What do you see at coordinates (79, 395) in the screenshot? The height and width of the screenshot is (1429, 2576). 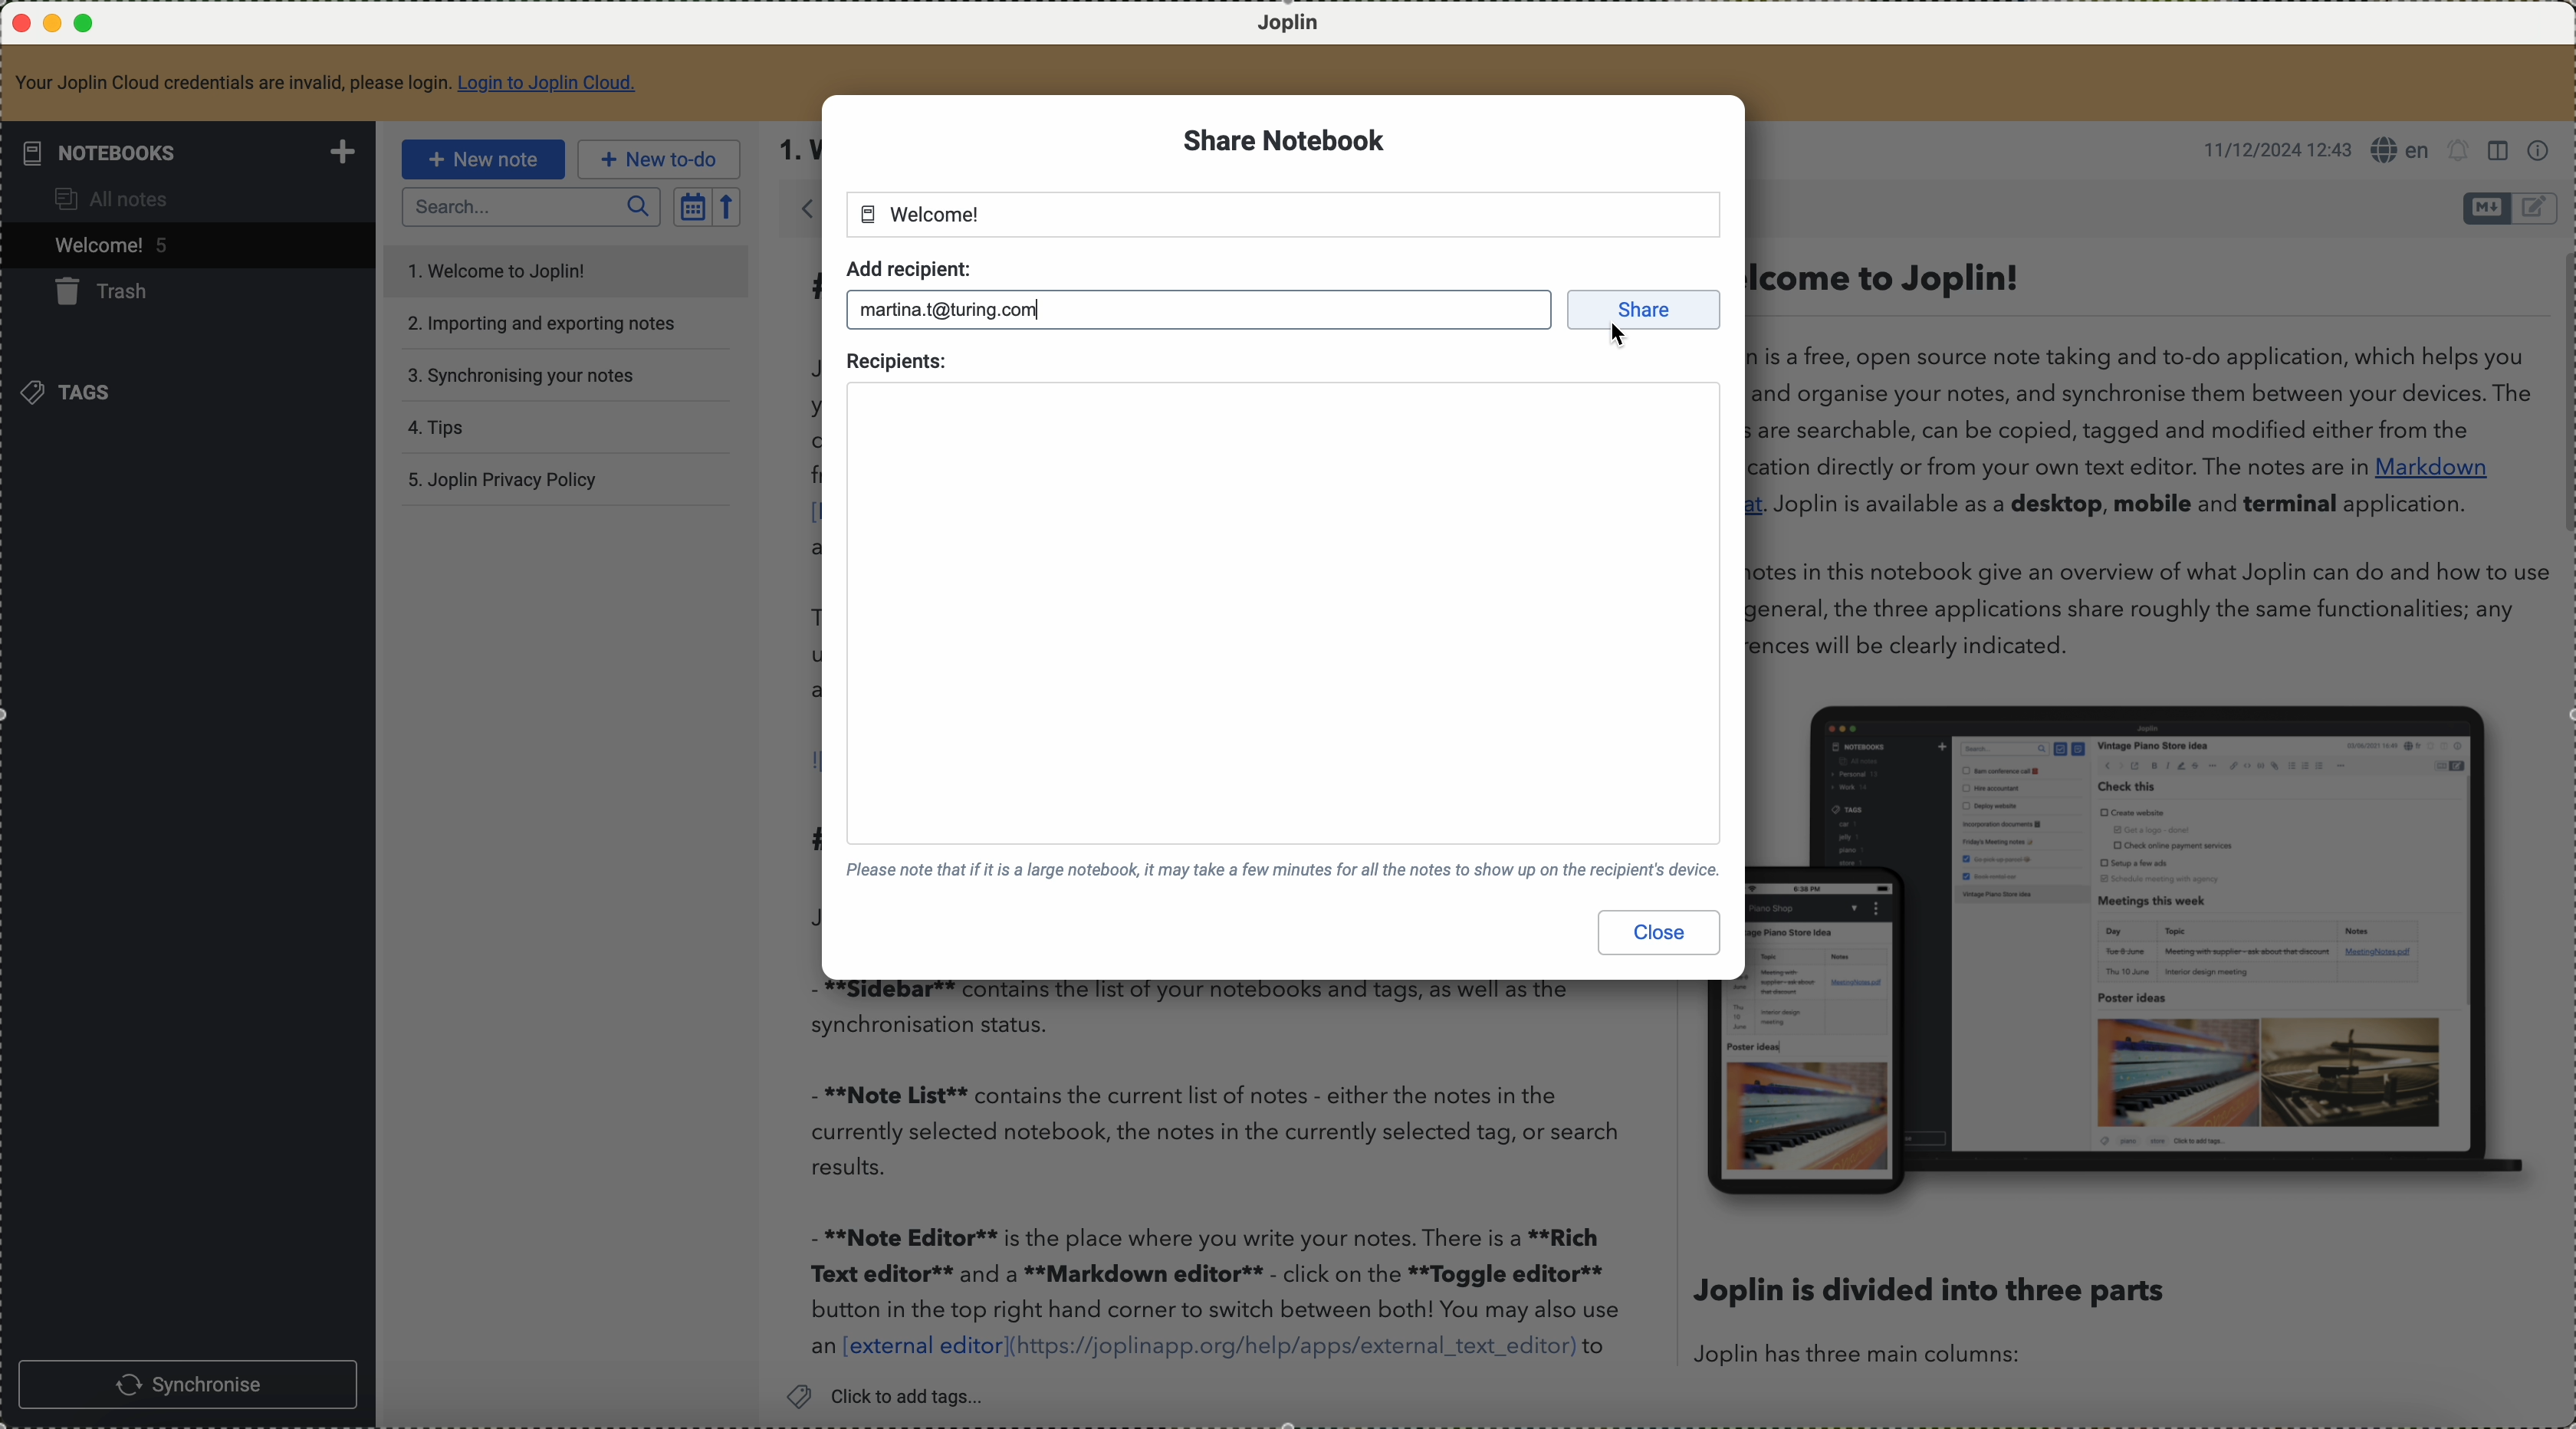 I see `tags` at bounding box center [79, 395].